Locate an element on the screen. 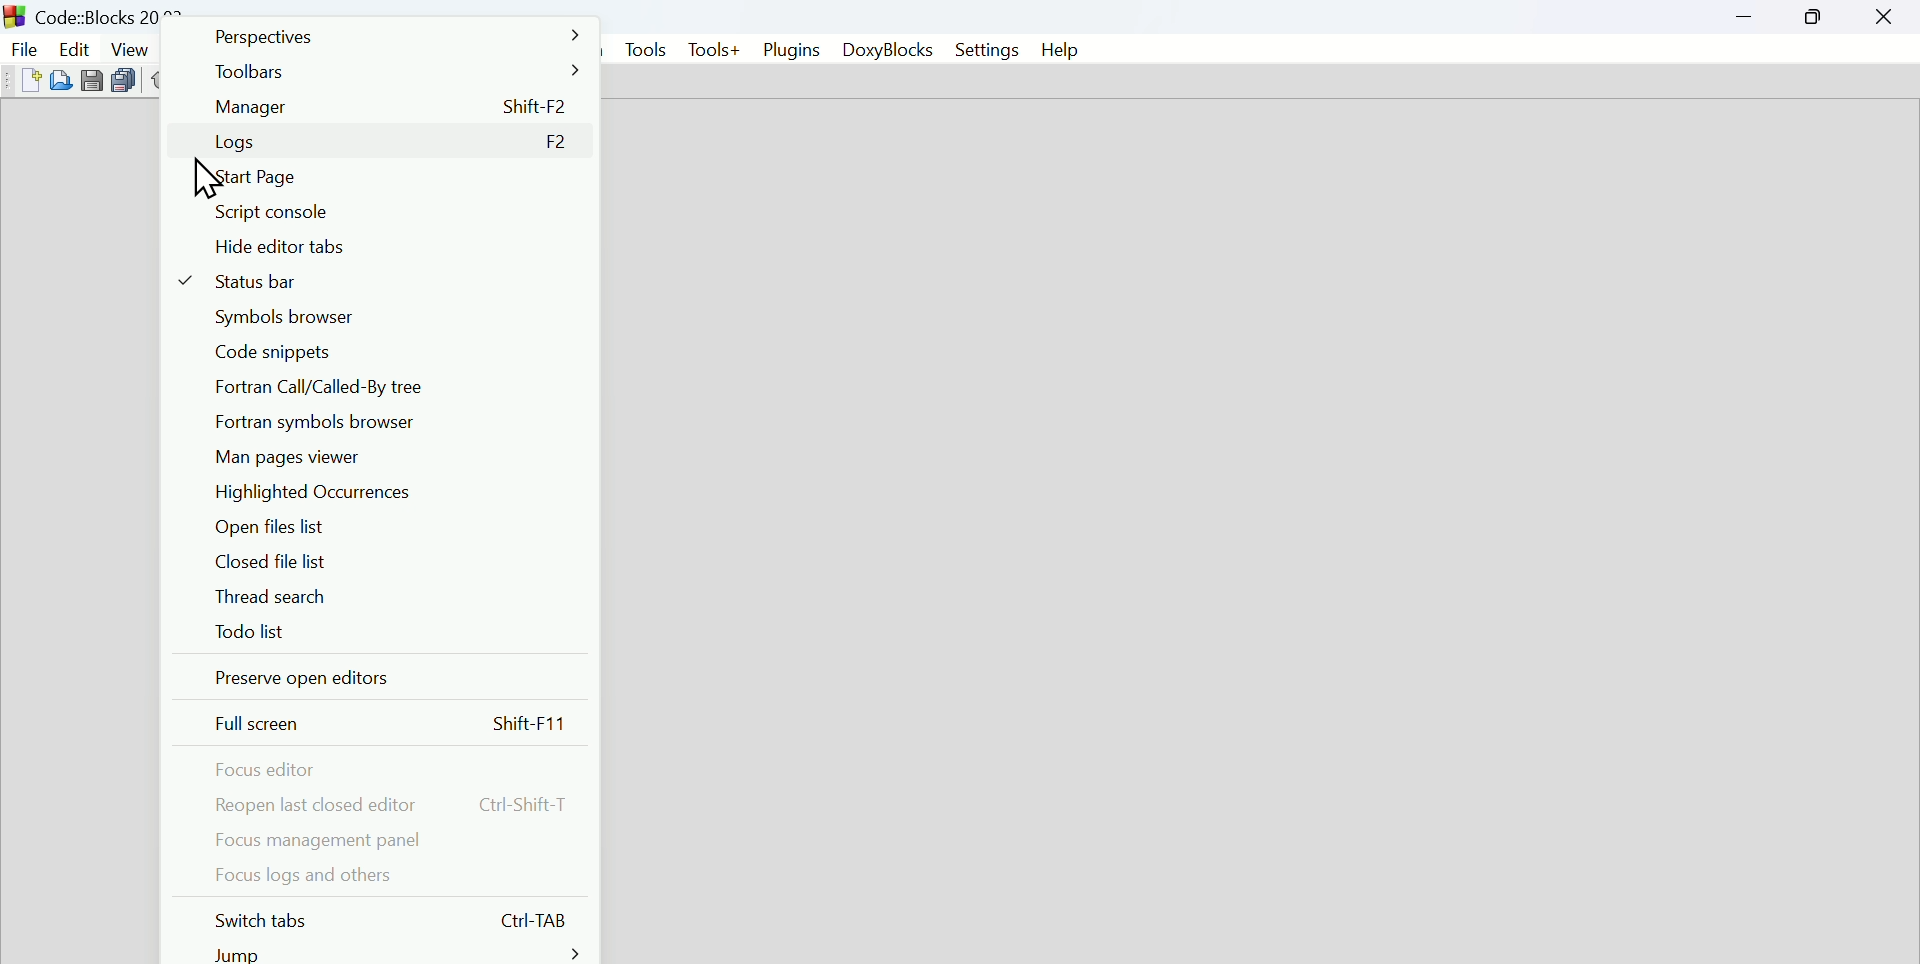   is located at coordinates (399, 919).